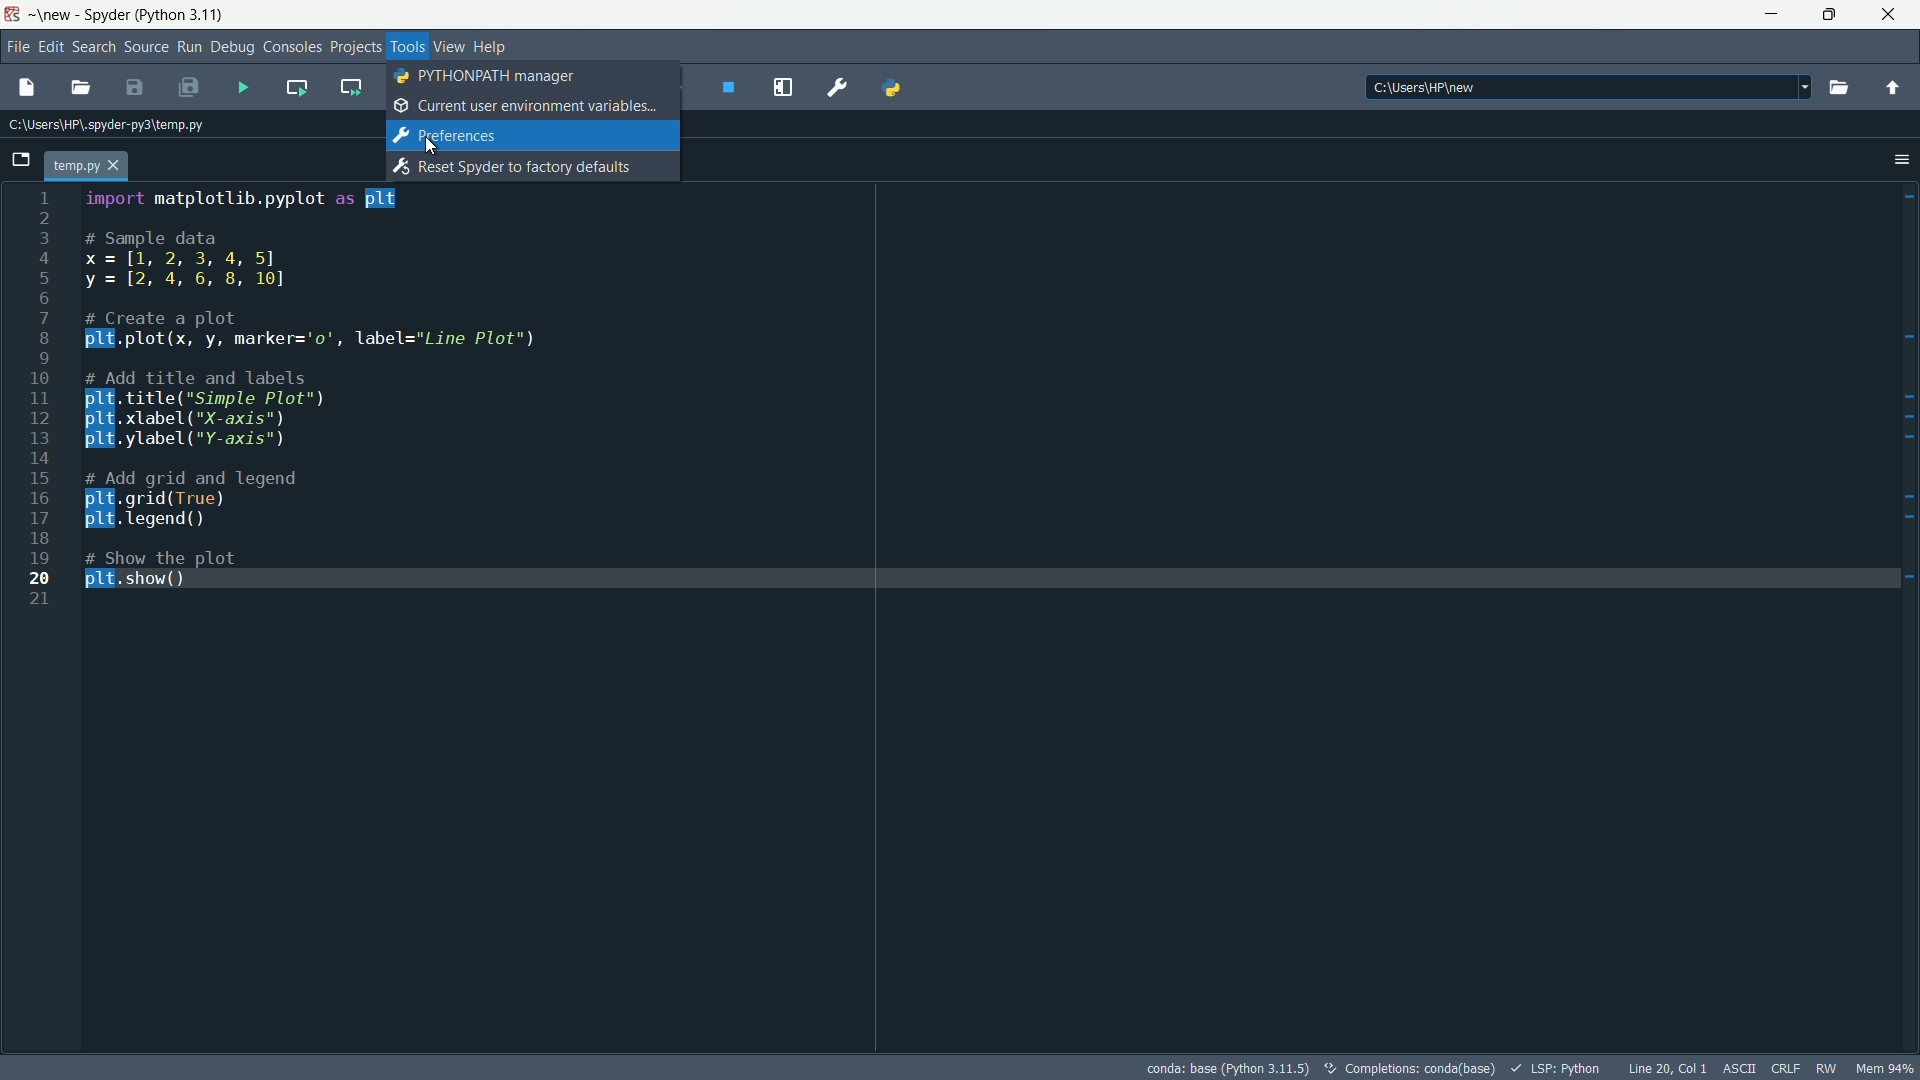 This screenshot has width=1920, height=1080. Describe the element at coordinates (189, 45) in the screenshot. I see `run` at that location.